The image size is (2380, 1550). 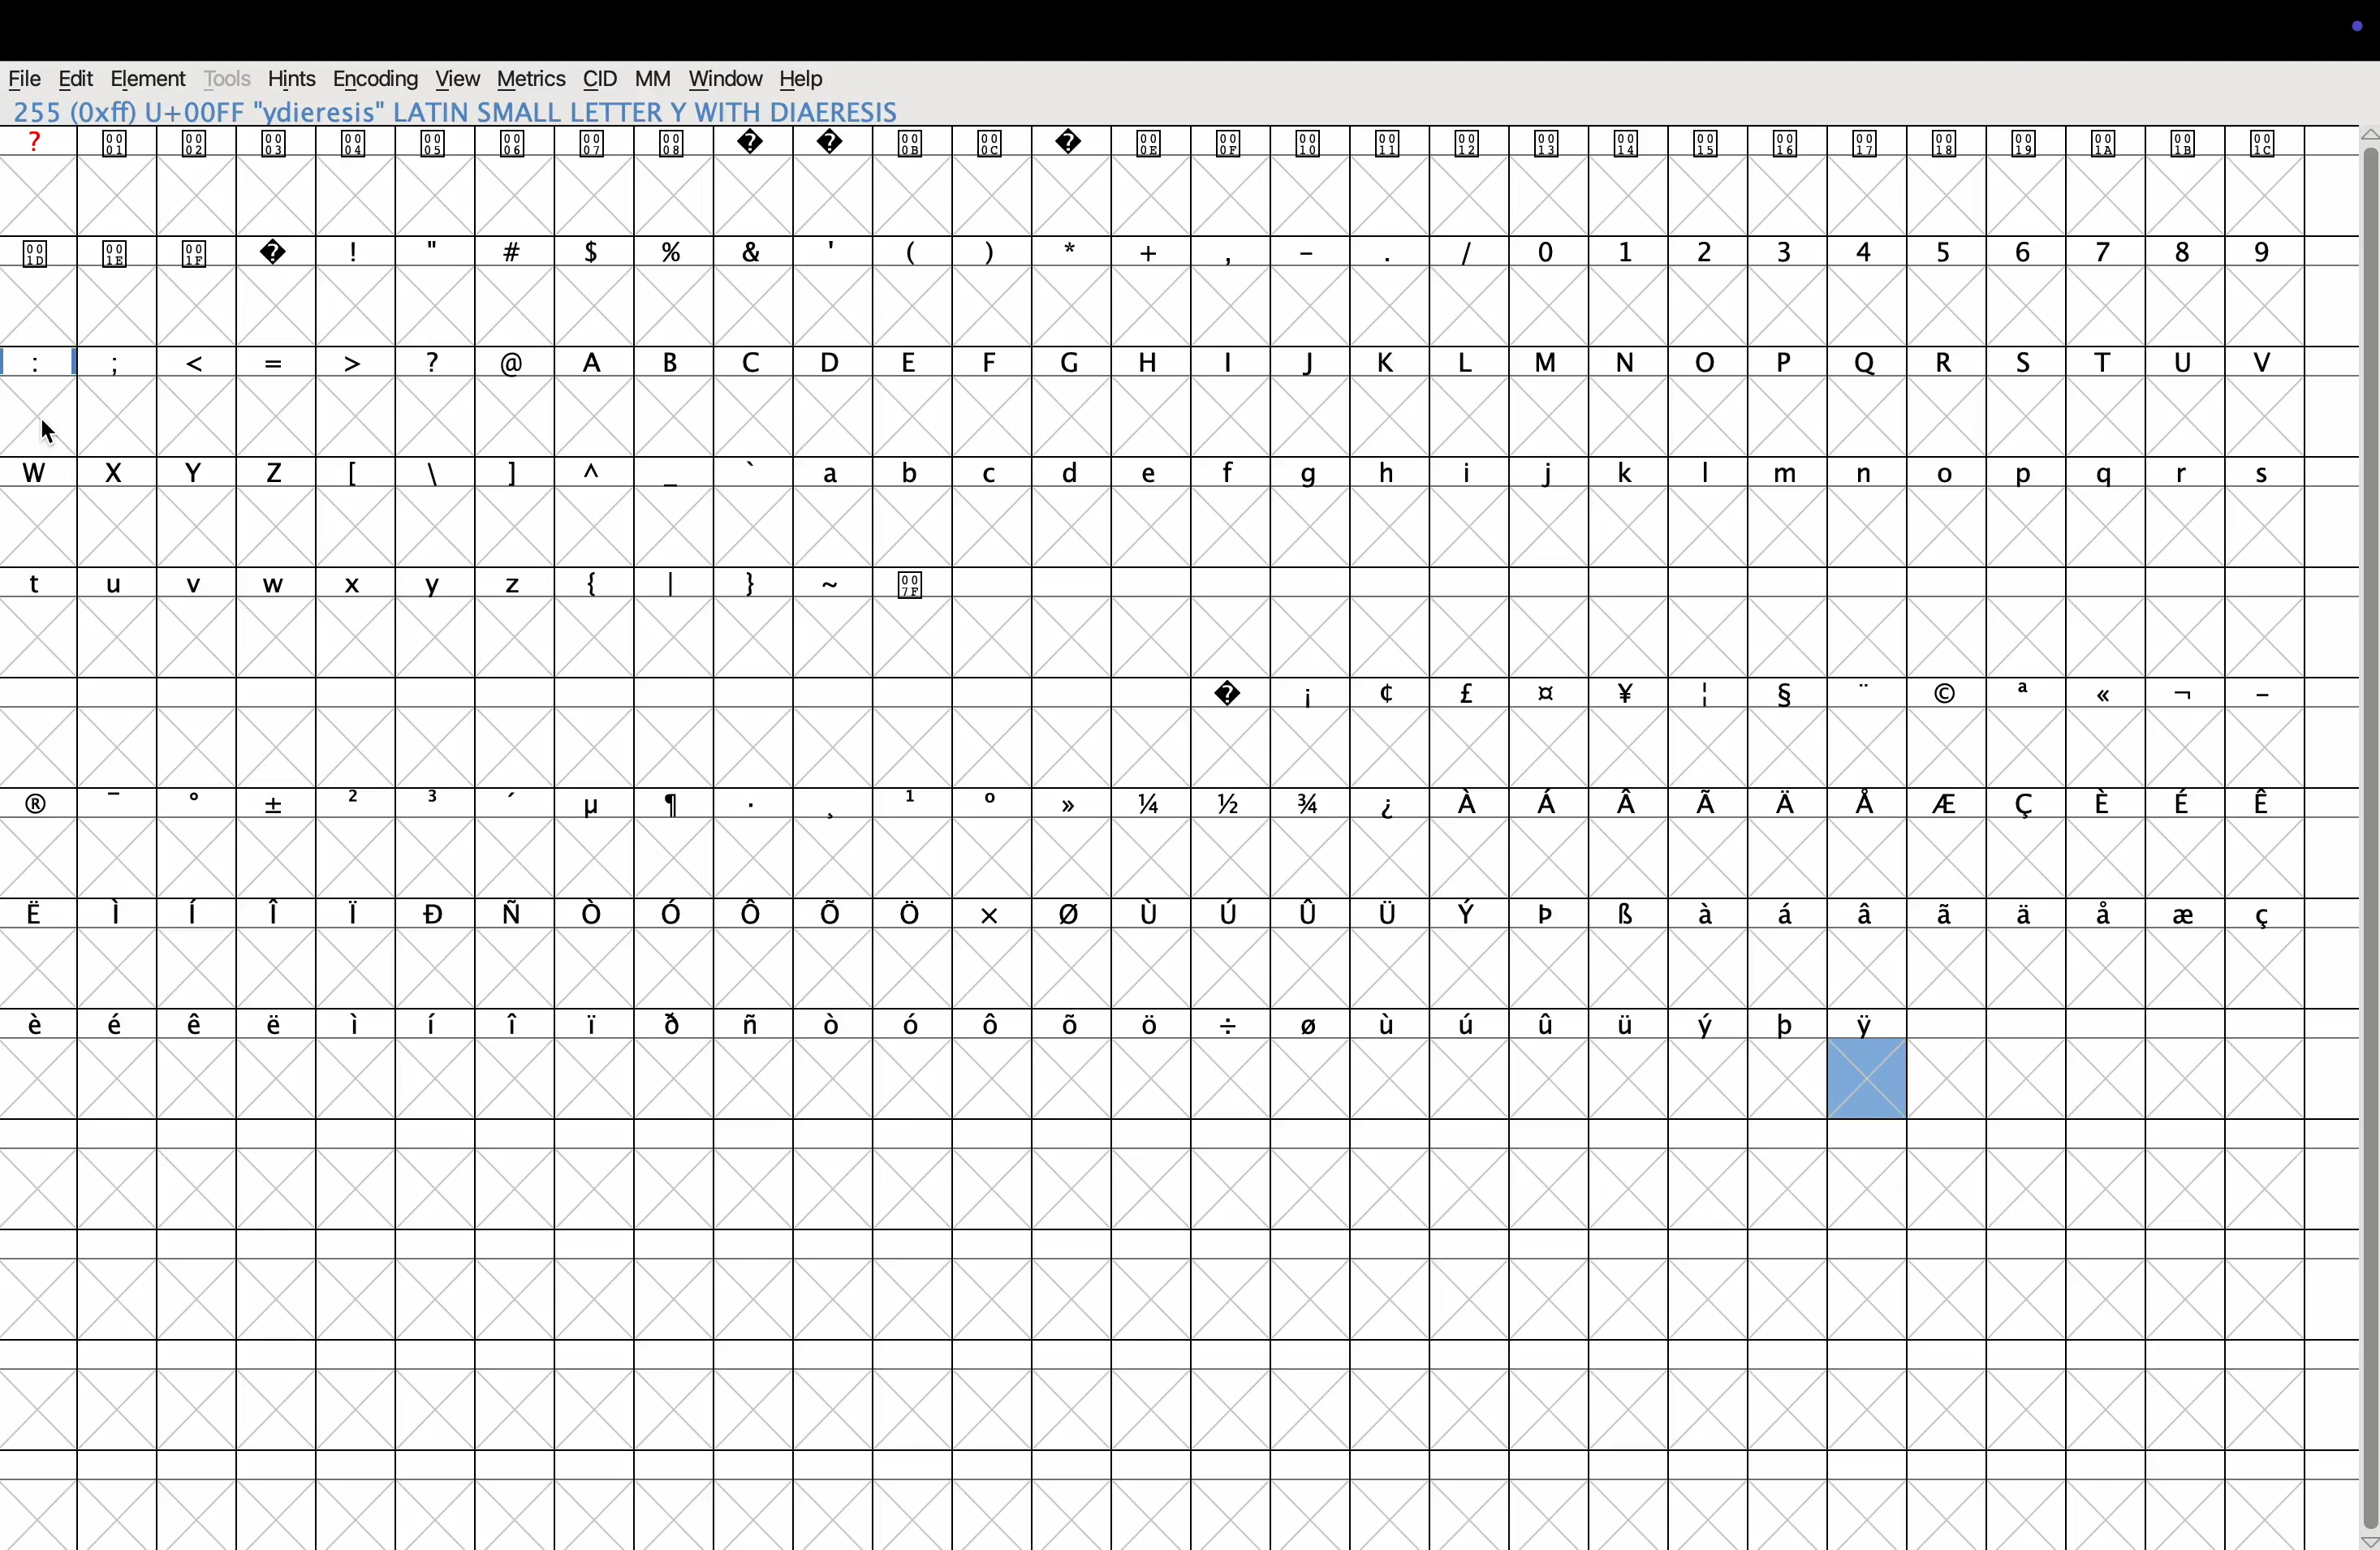 What do you see at coordinates (835, 291) in the screenshot?
I see `,` at bounding box center [835, 291].